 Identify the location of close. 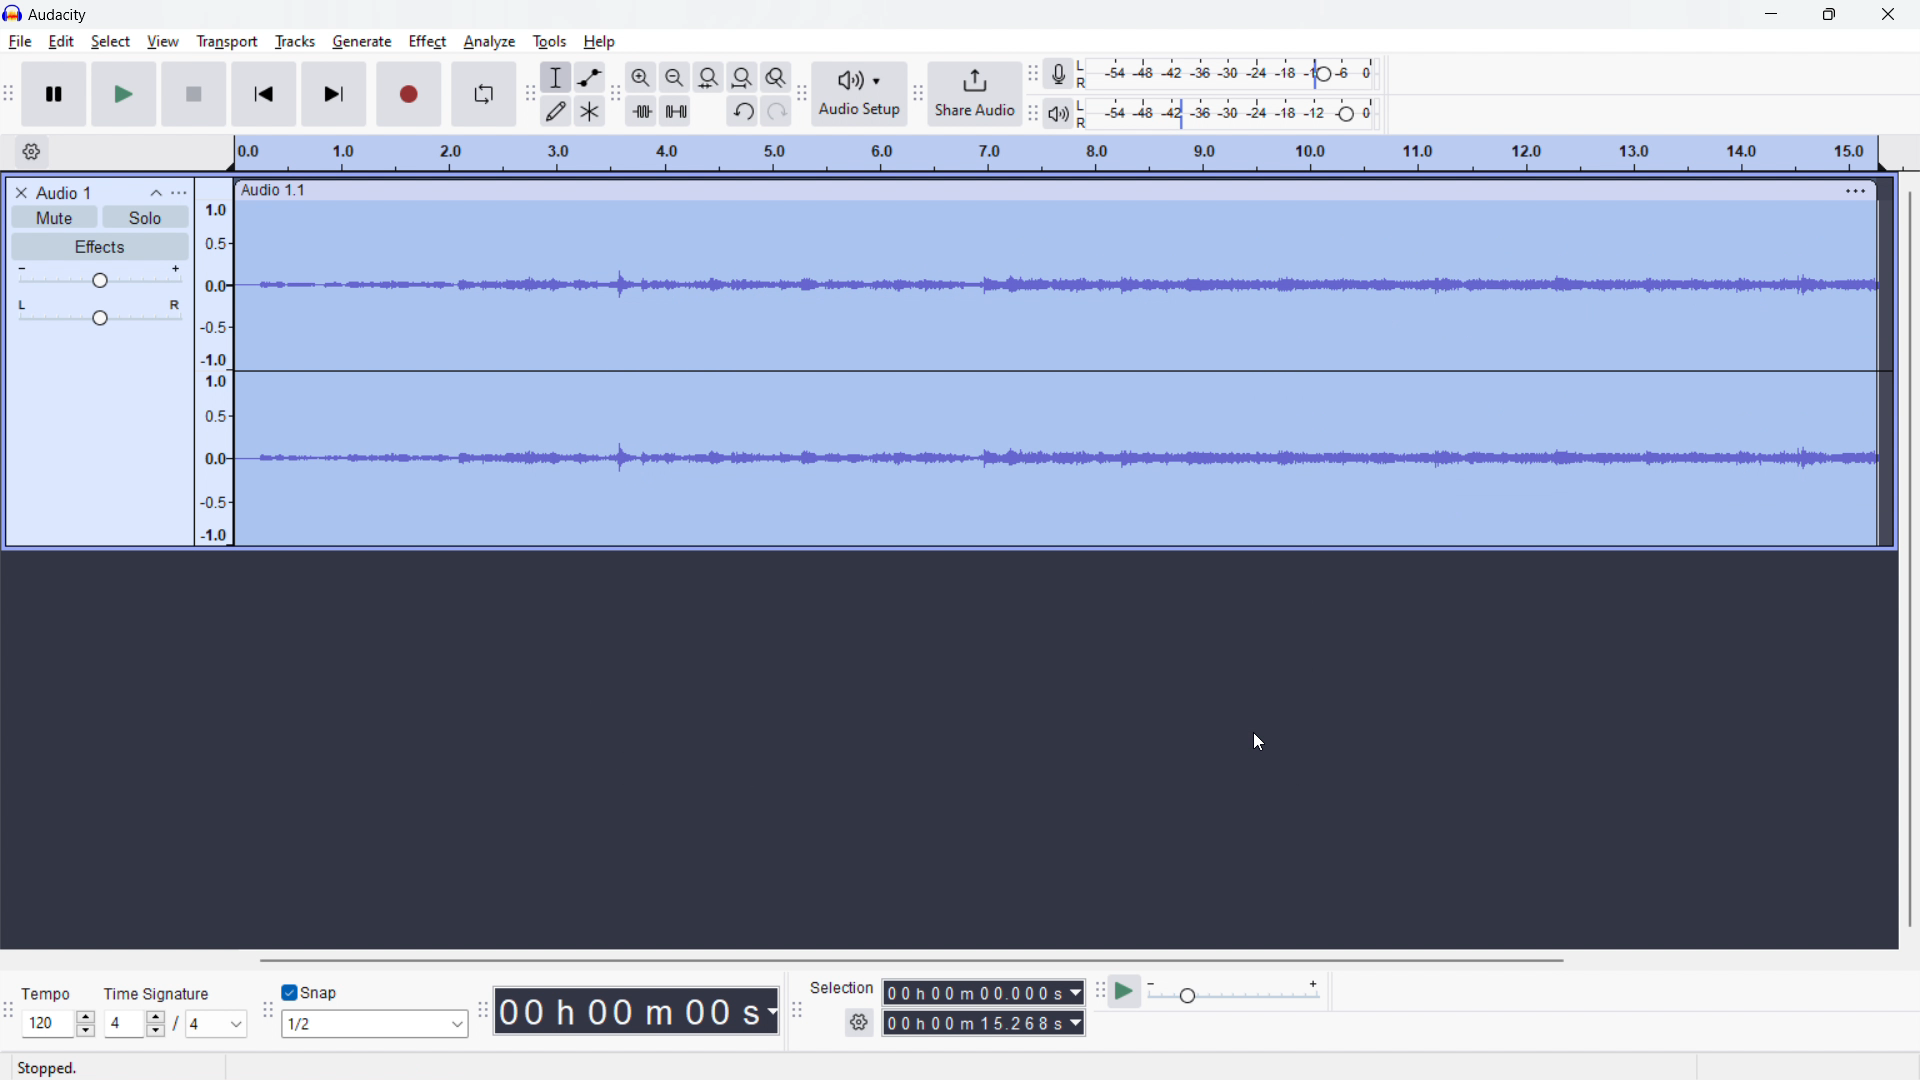
(1888, 14).